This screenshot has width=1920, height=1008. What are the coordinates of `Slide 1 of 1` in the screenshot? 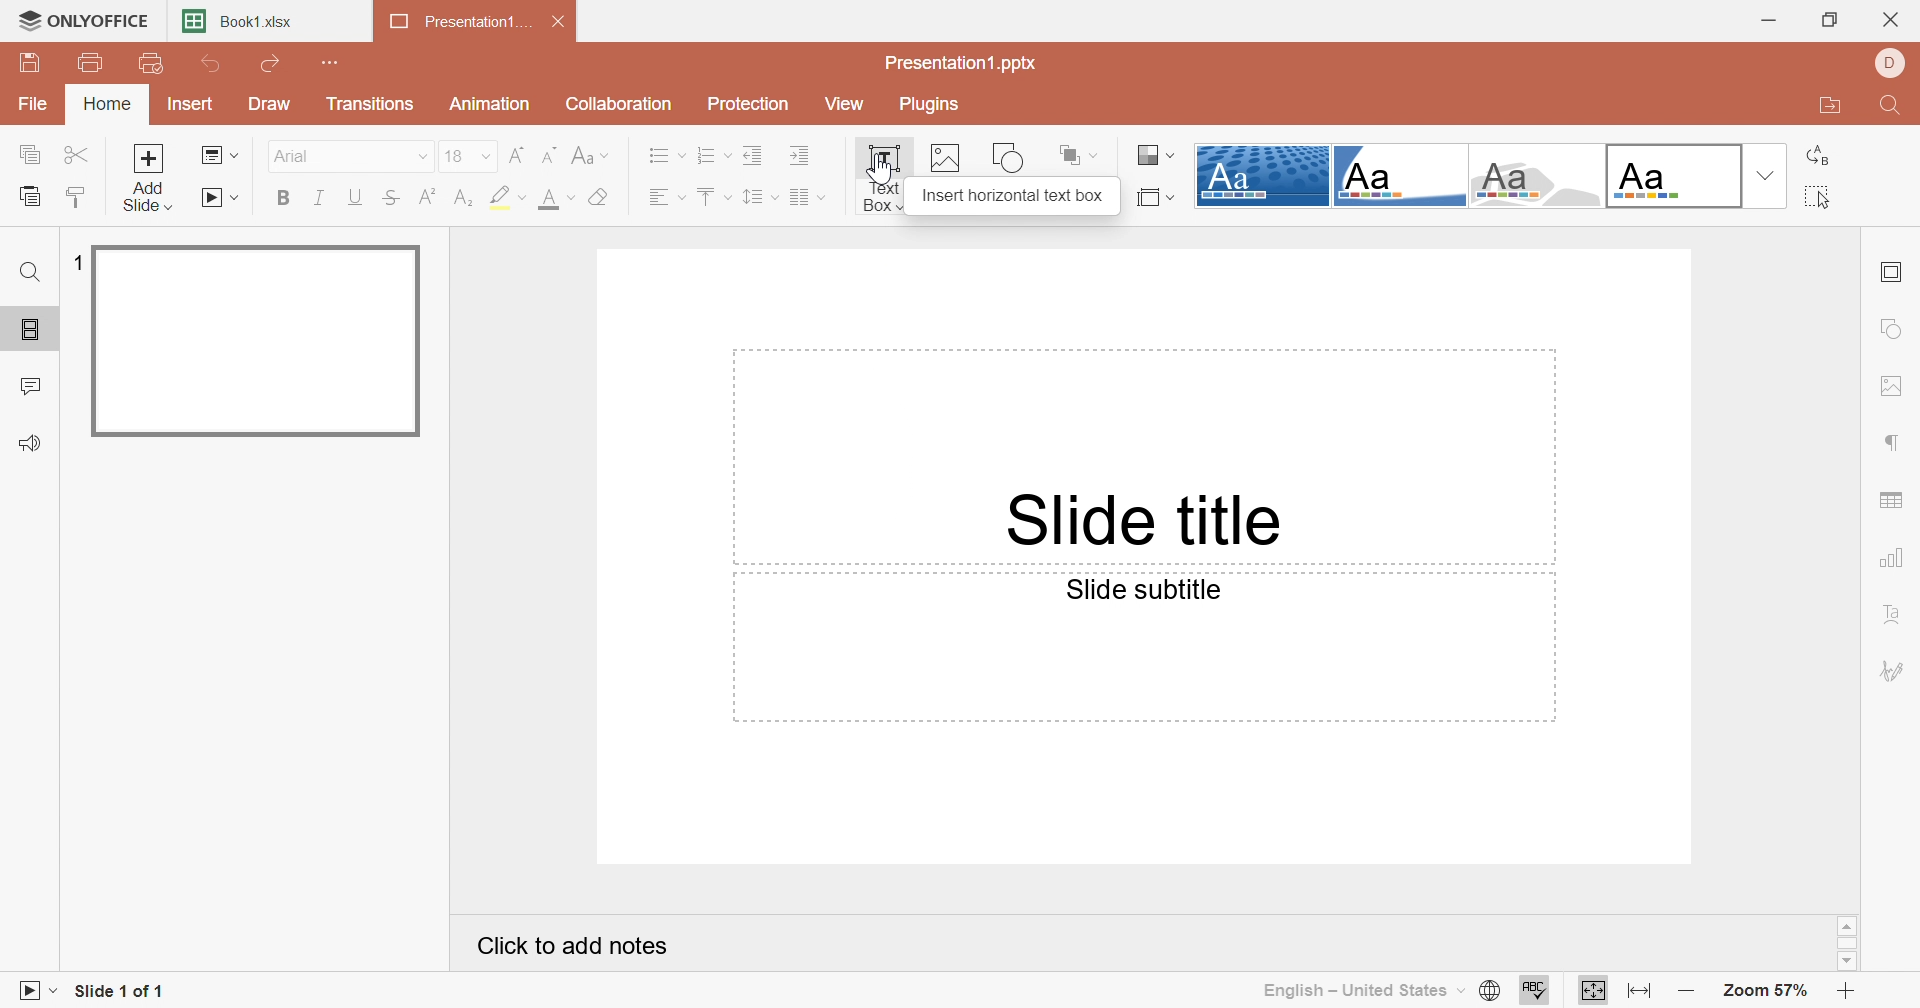 It's located at (121, 992).